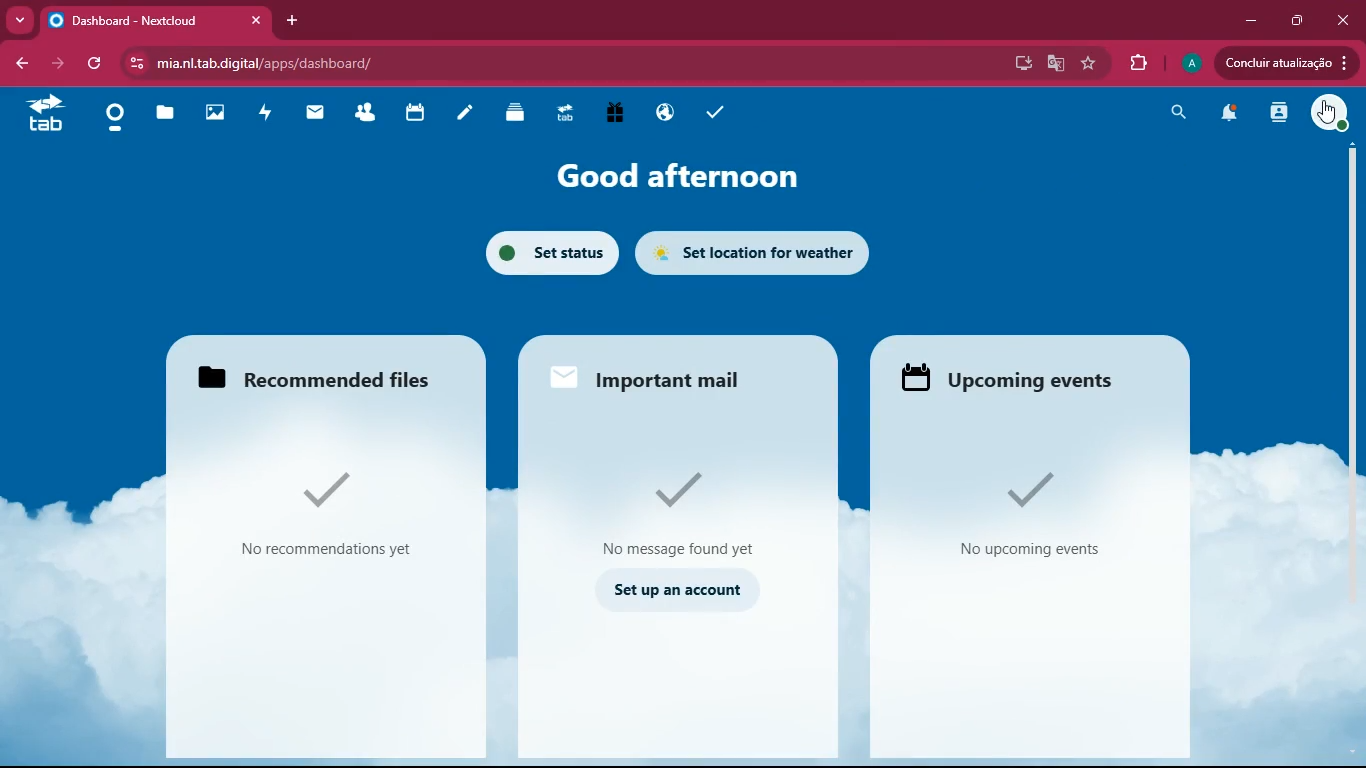 The width and height of the screenshot is (1366, 768). I want to click on notes, so click(470, 115).